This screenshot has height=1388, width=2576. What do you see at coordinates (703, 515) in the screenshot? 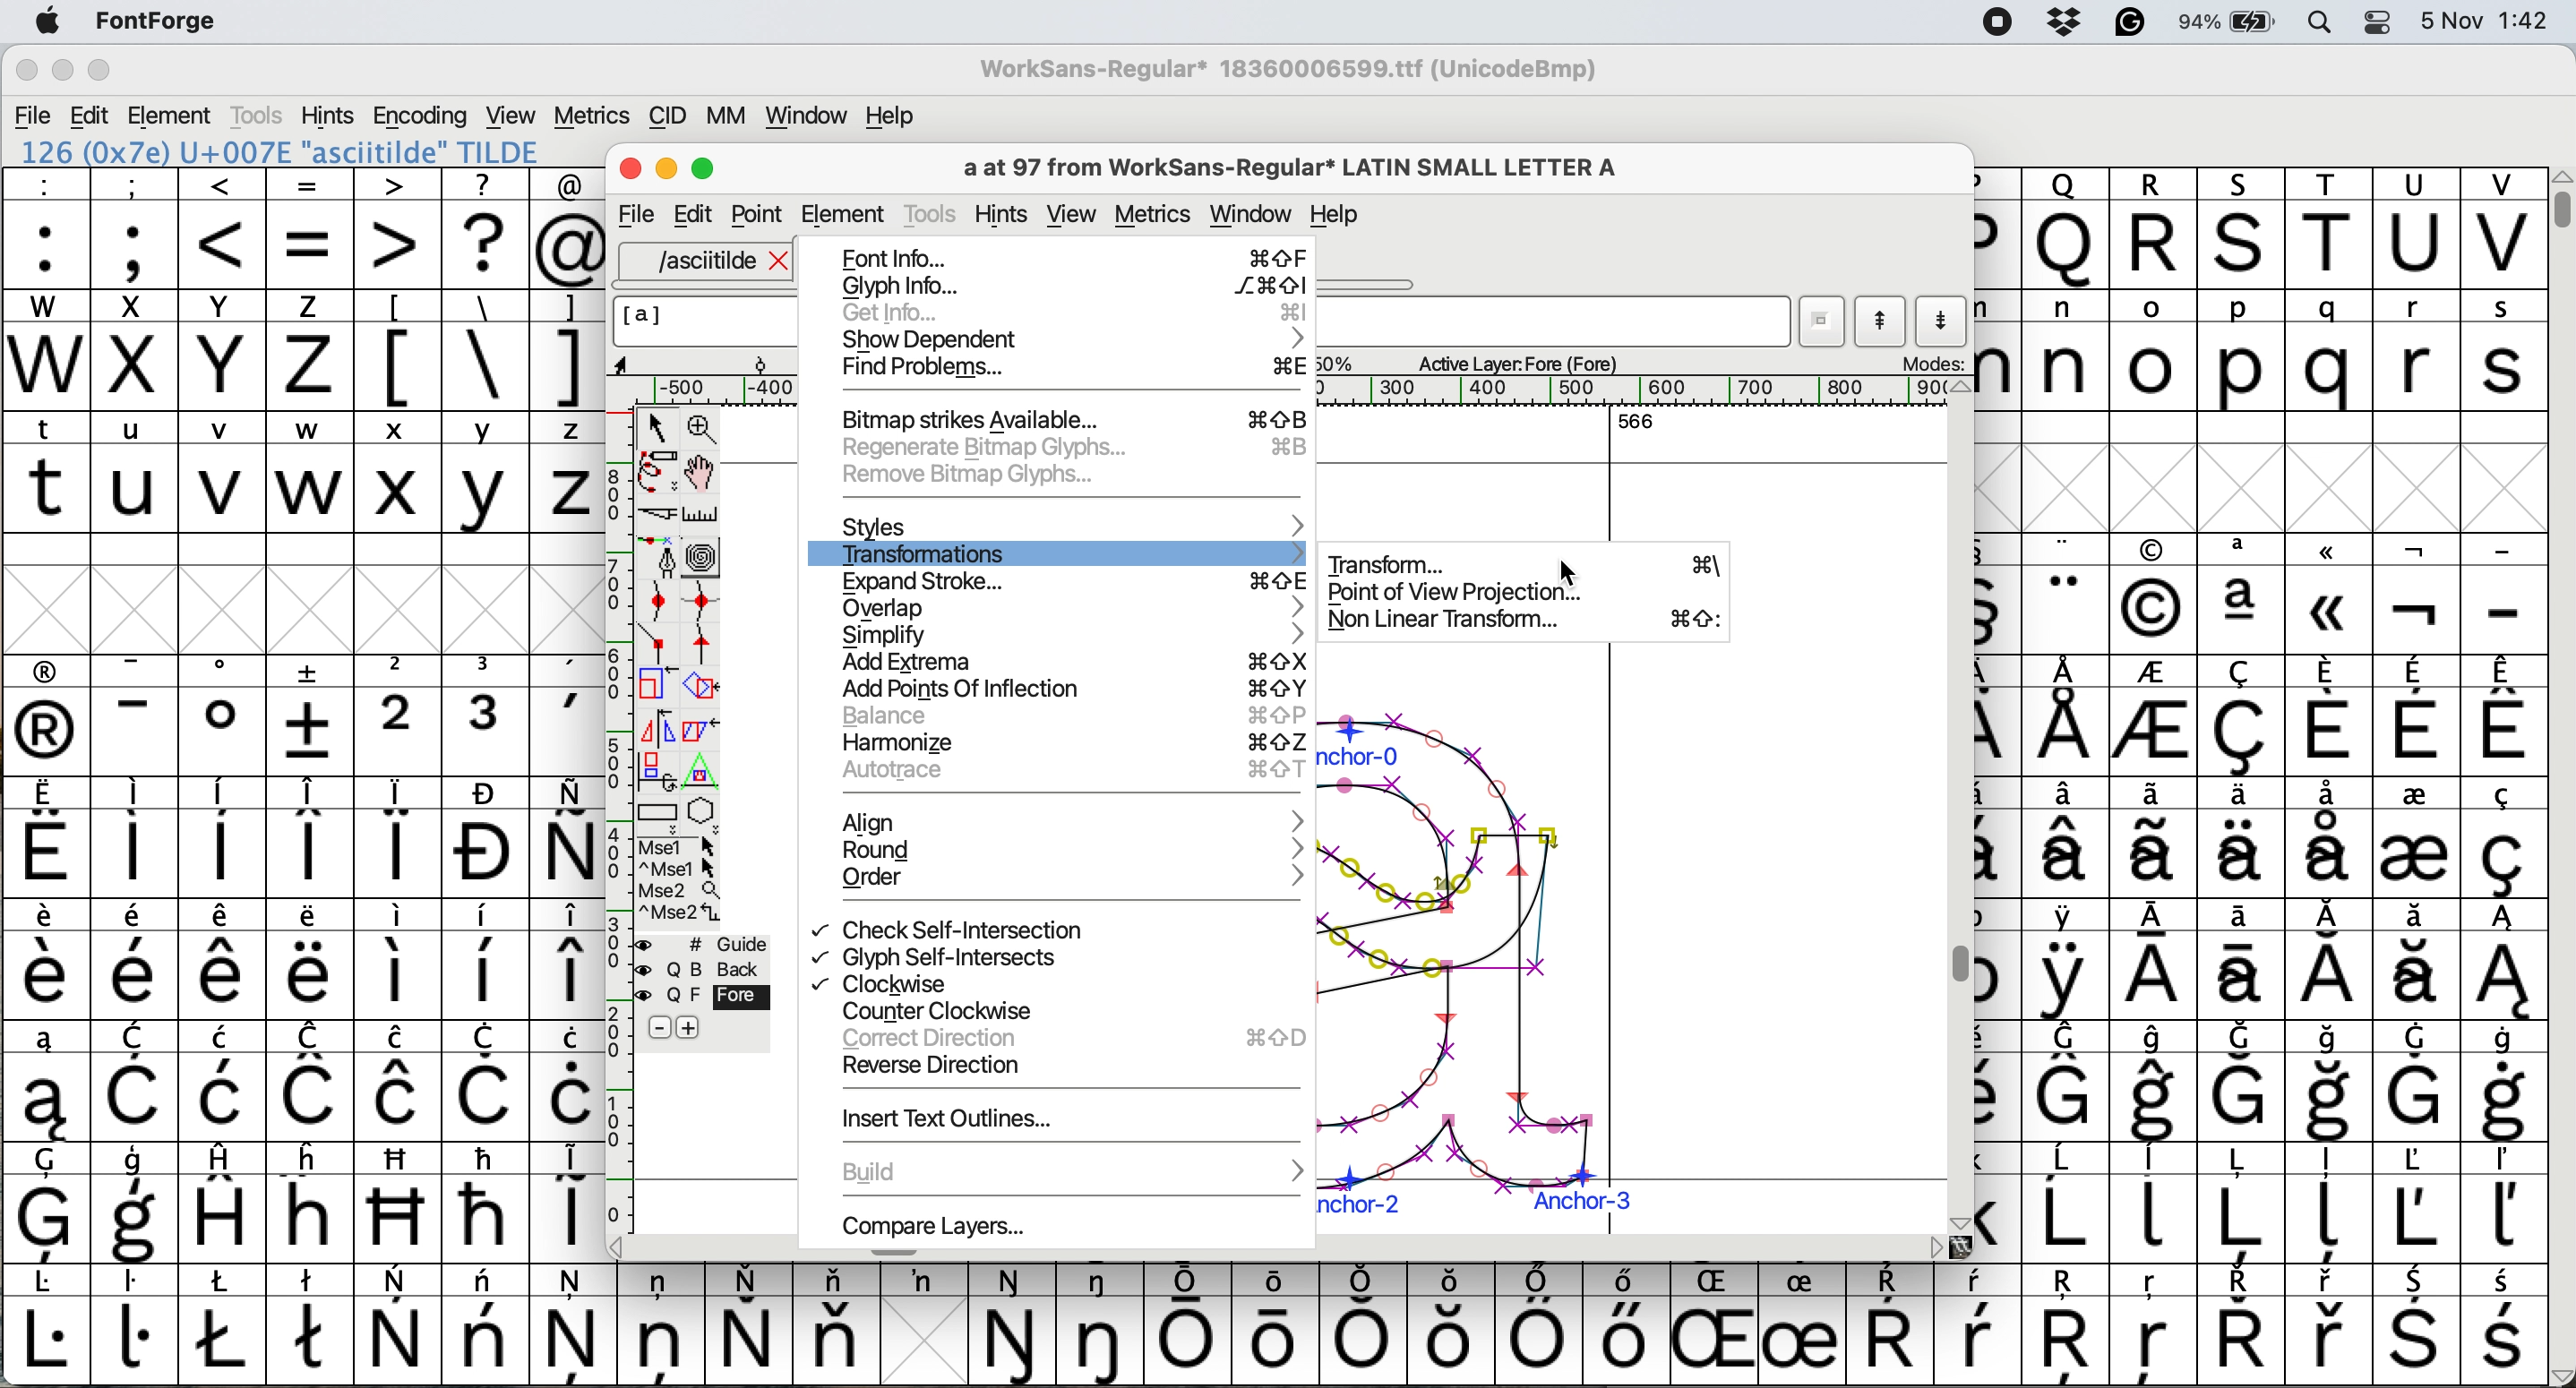
I see `measure distance` at bounding box center [703, 515].